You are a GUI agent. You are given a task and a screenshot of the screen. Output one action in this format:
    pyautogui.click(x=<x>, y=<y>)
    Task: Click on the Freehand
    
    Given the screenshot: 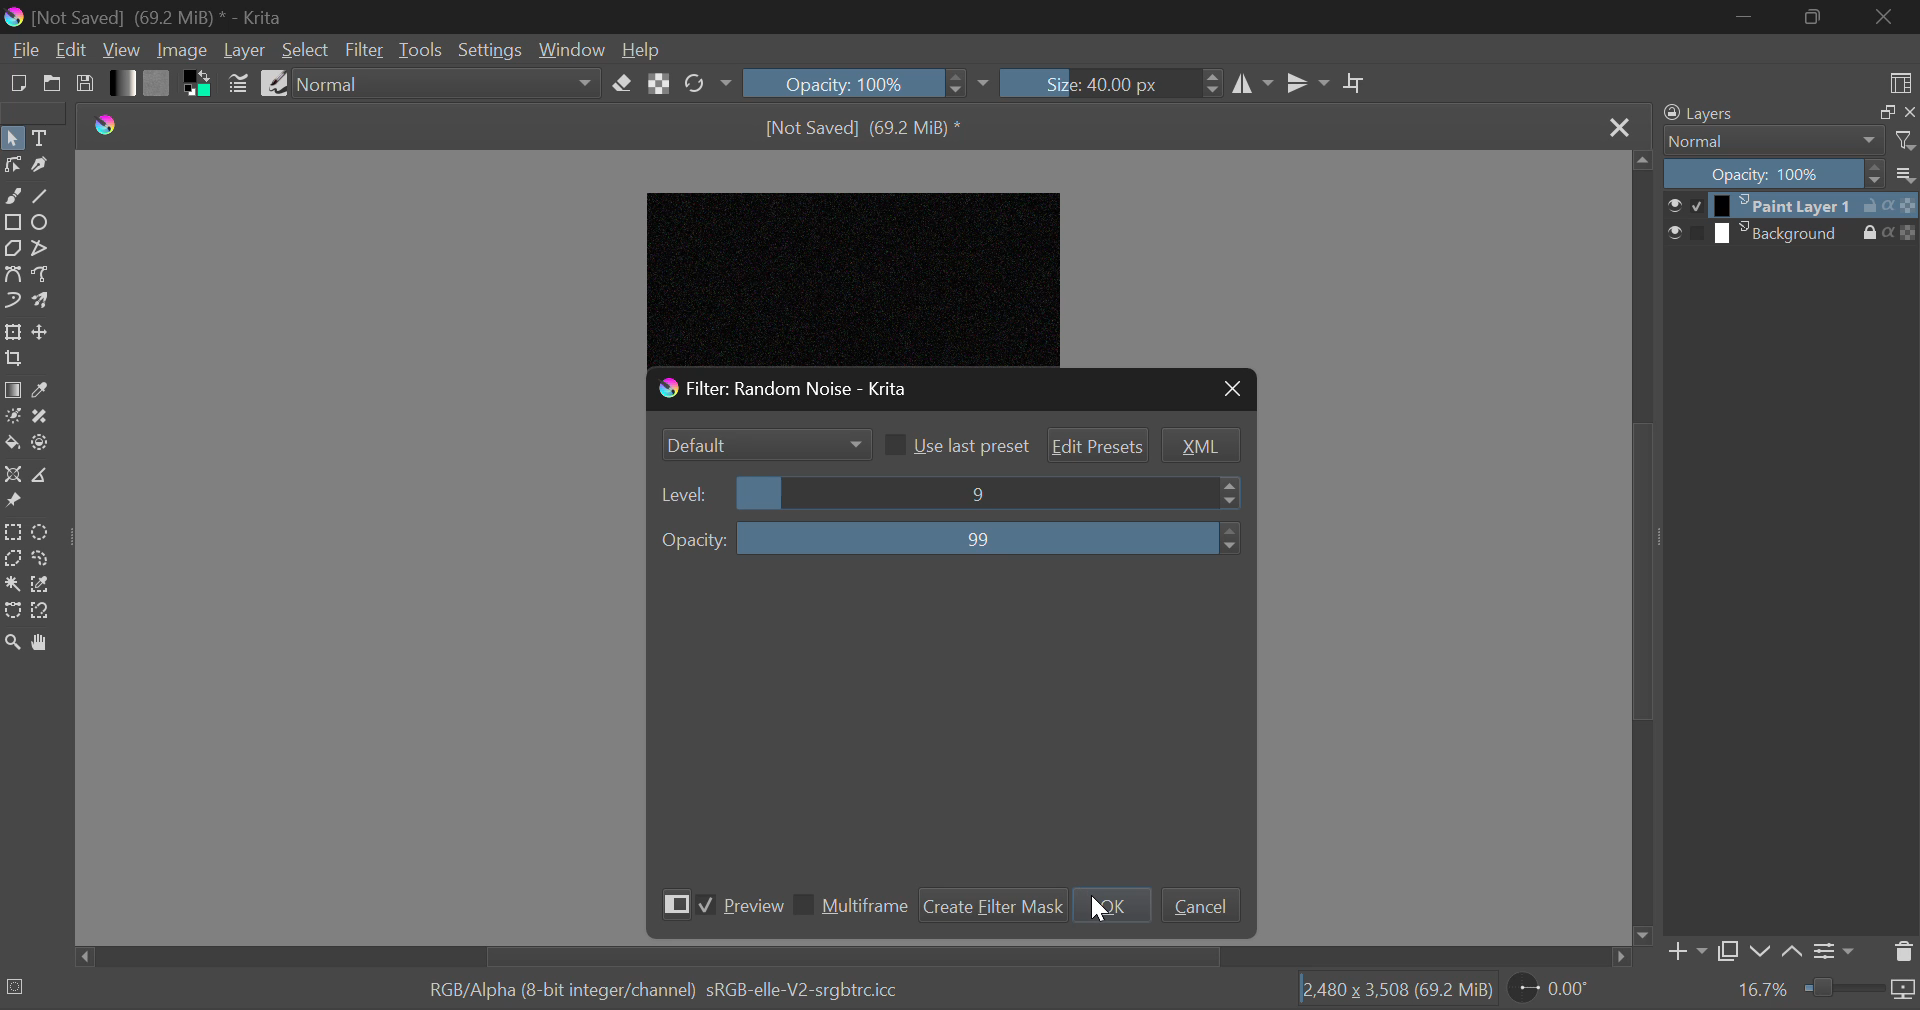 What is the action you would take?
    pyautogui.click(x=12, y=196)
    